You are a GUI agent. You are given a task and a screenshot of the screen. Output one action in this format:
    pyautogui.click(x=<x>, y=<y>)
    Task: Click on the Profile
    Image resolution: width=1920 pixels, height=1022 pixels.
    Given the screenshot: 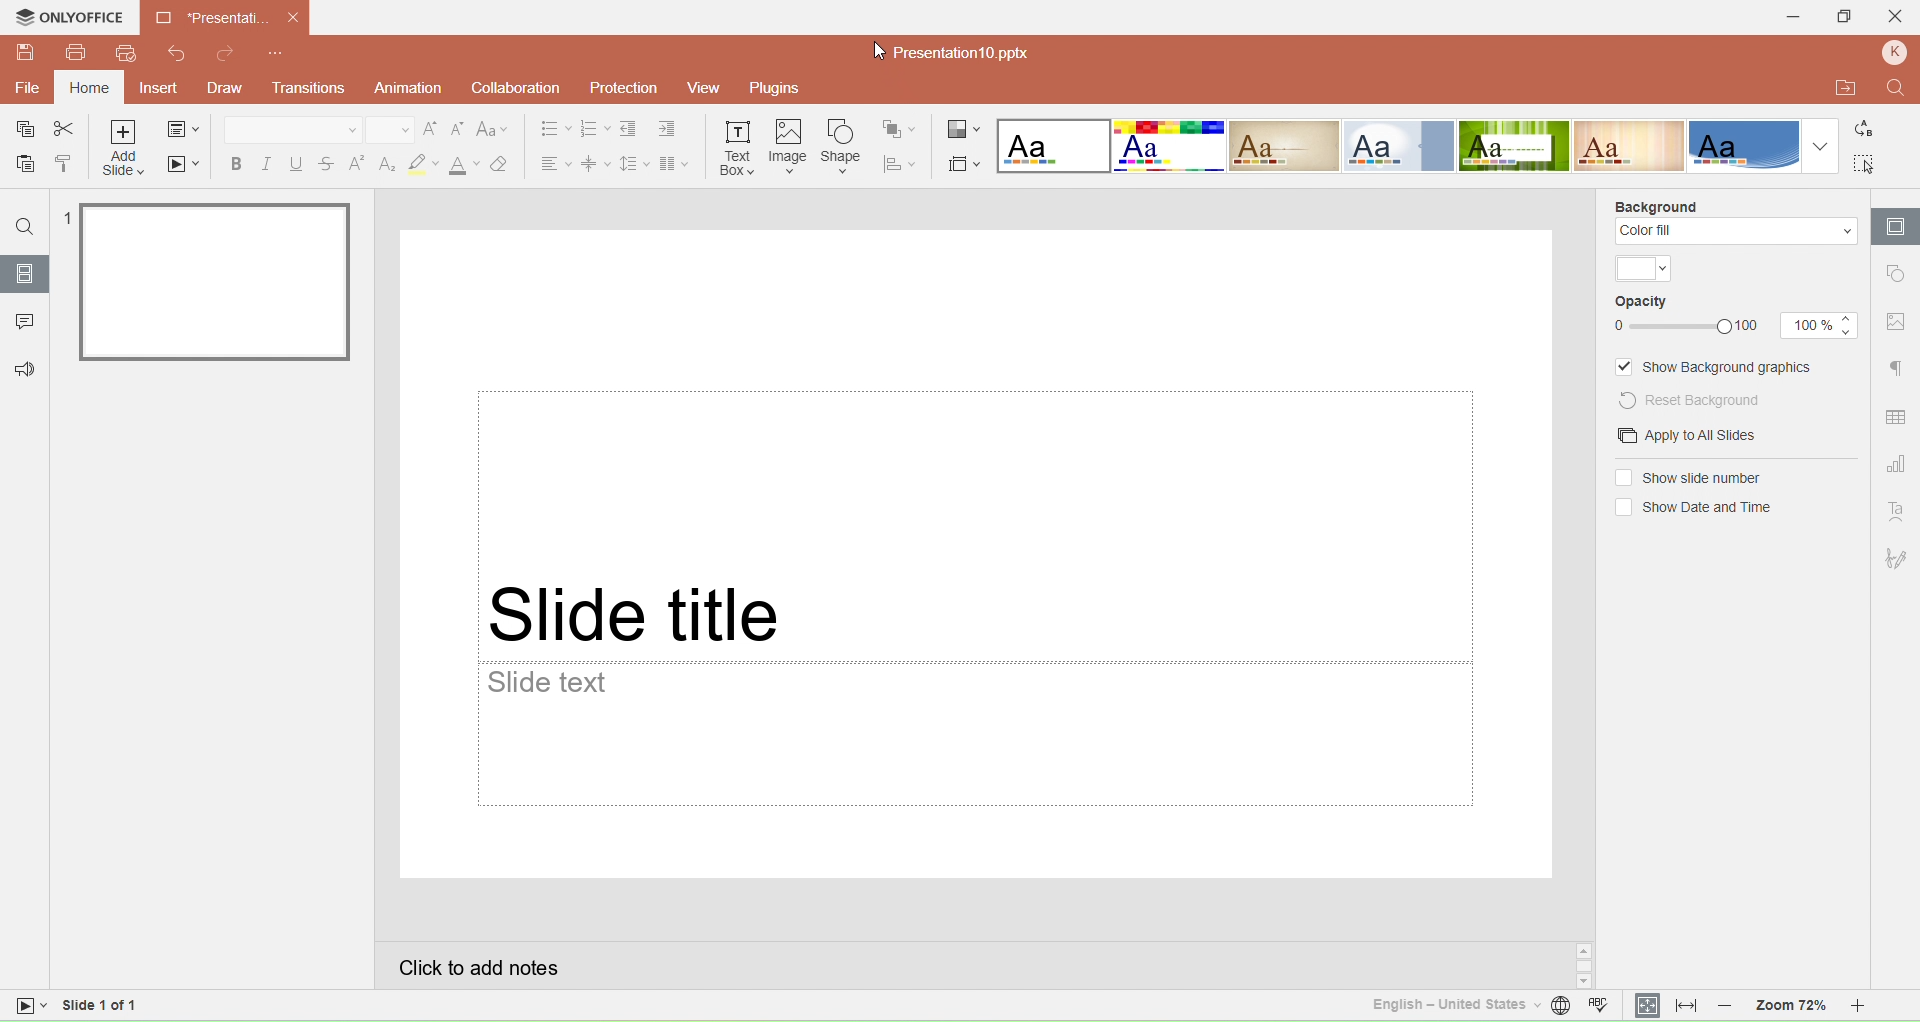 What is the action you would take?
    pyautogui.click(x=1894, y=54)
    